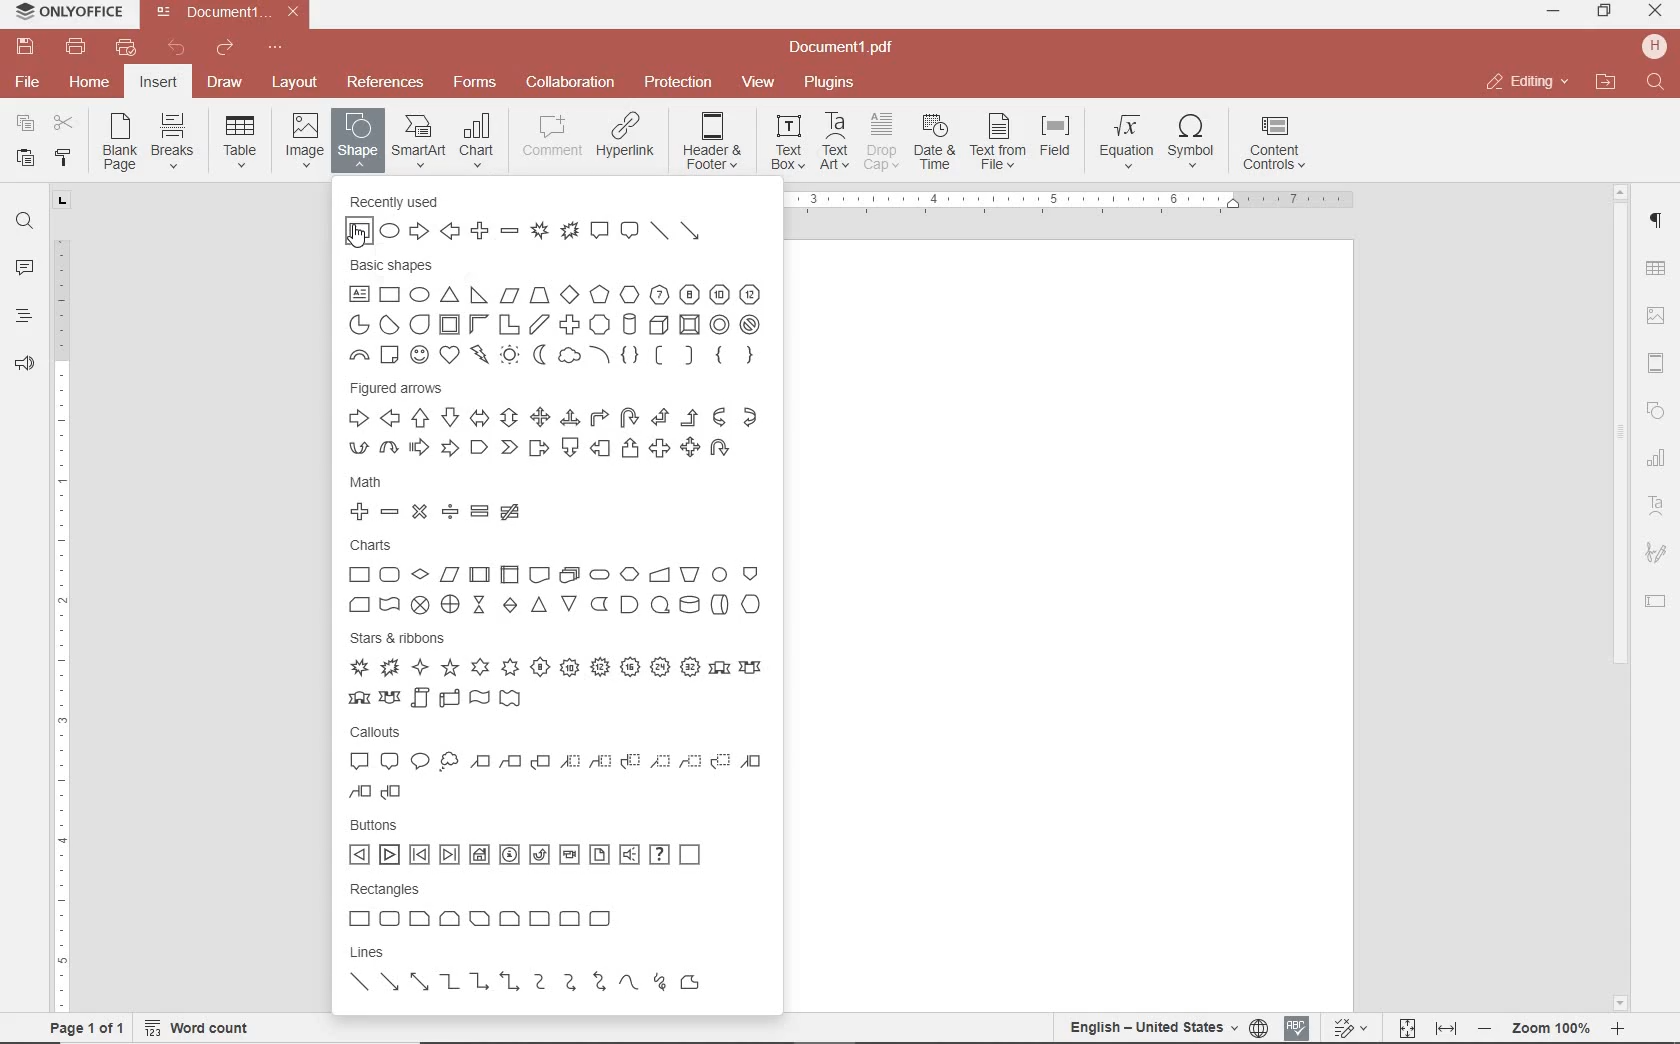 The height and width of the screenshot is (1044, 1680). Describe the element at coordinates (1617, 597) in the screenshot. I see `scrollbar` at that location.